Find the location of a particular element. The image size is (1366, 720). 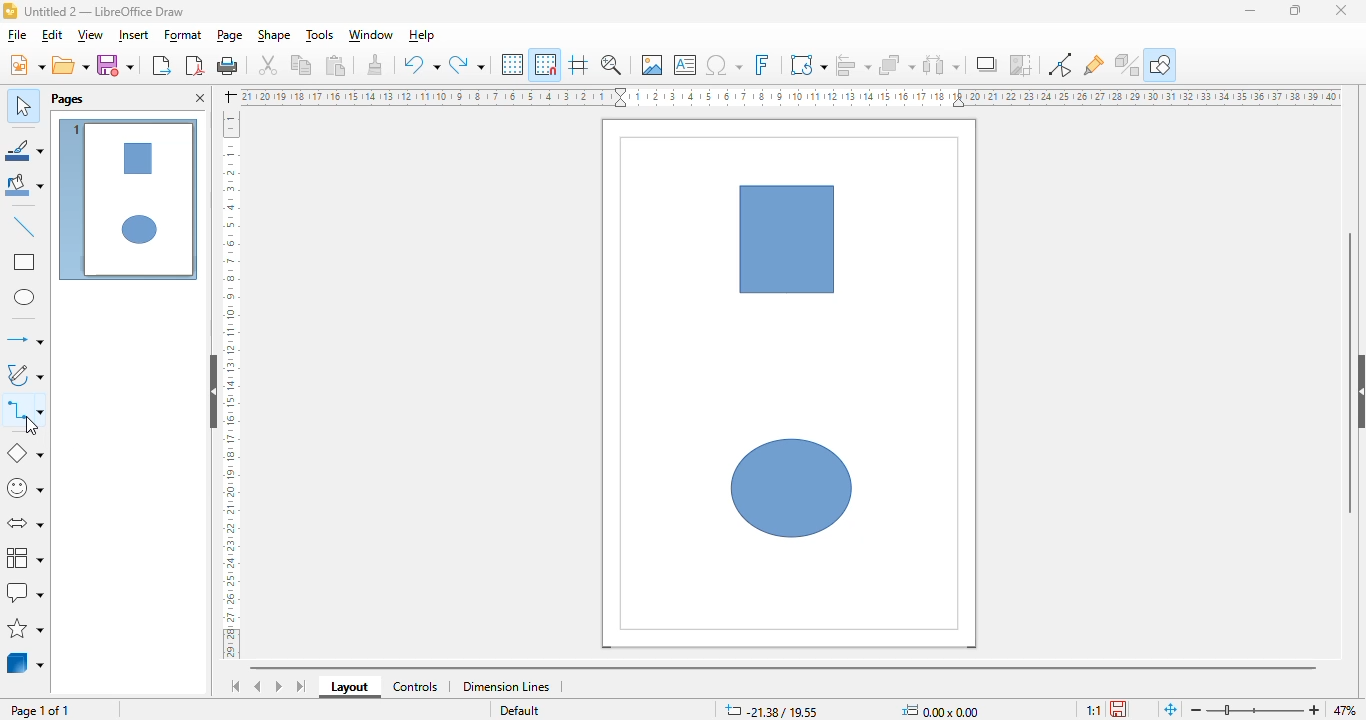

3D objects is located at coordinates (26, 662).